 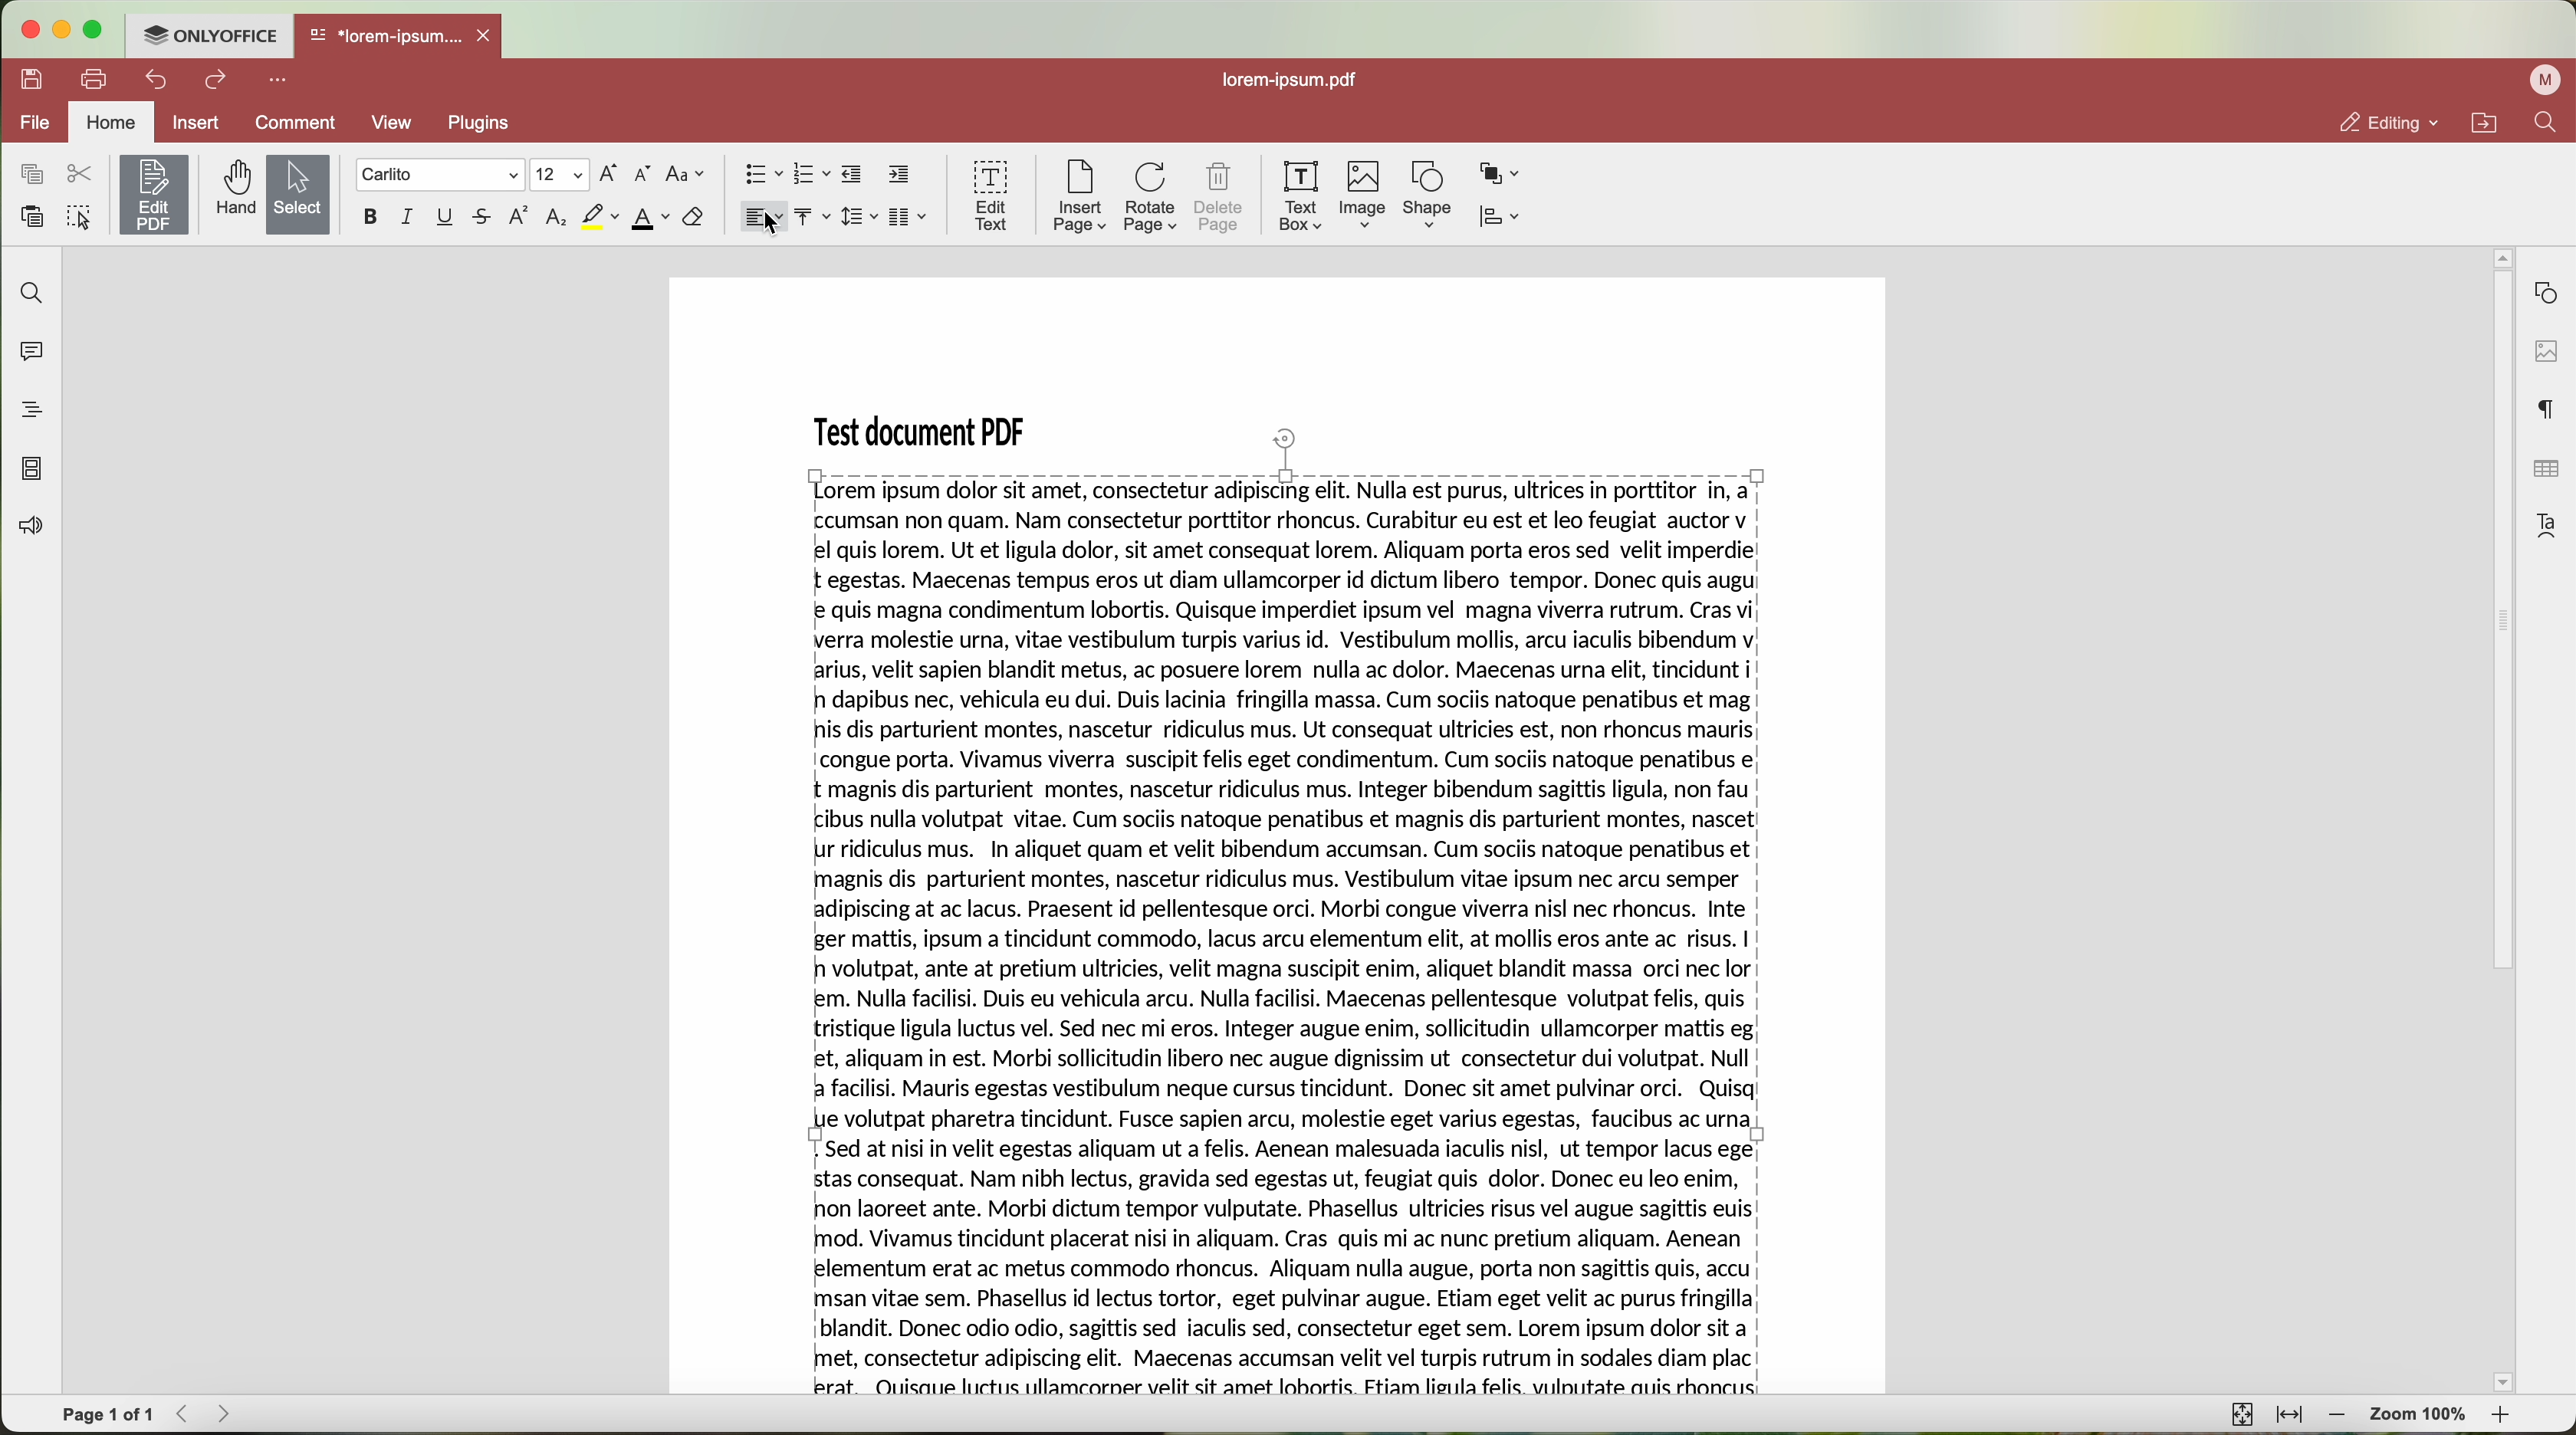 What do you see at coordinates (32, 350) in the screenshot?
I see `comments` at bounding box center [32, 350].